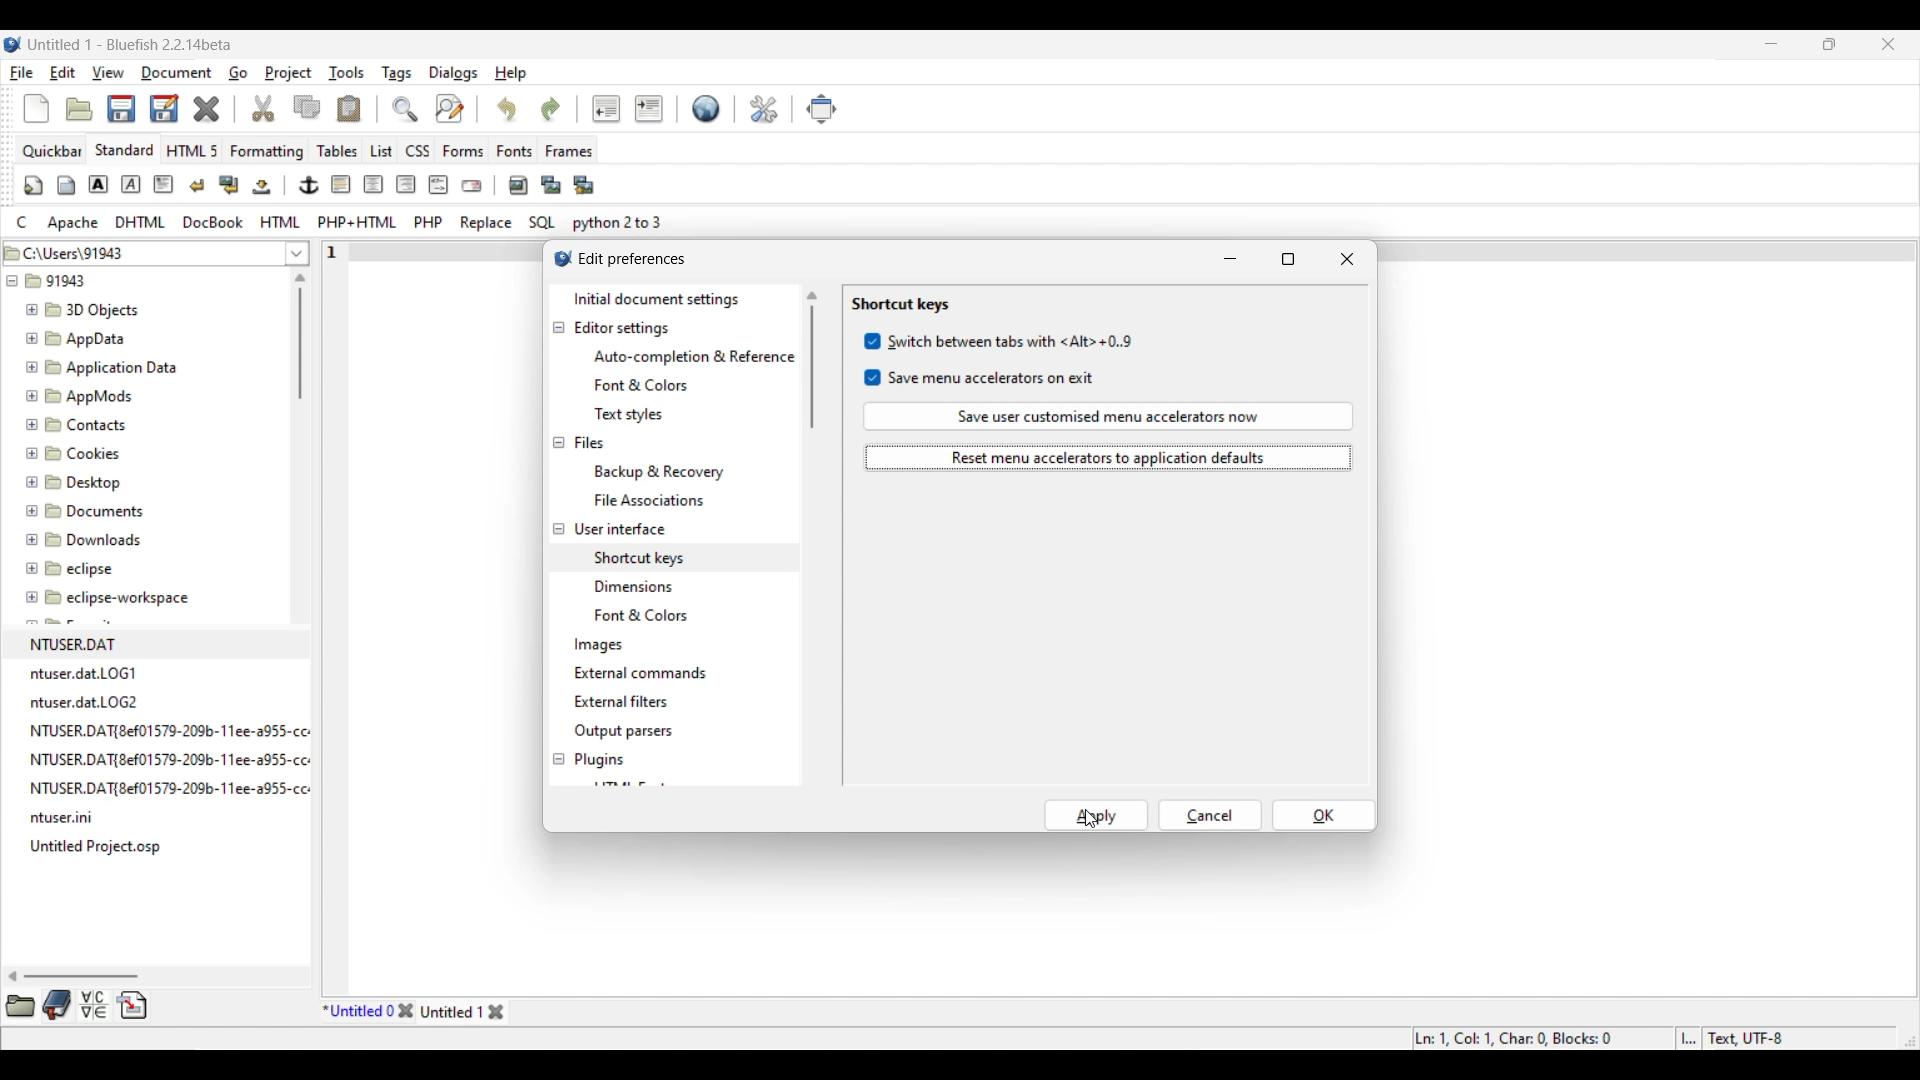 Image resolution: width=1920 pixels, height=1080 pixels. What do you see at coordinates (347, 73) in the screenshot?
I see `Tools menu` at bounding box center [347, 73].